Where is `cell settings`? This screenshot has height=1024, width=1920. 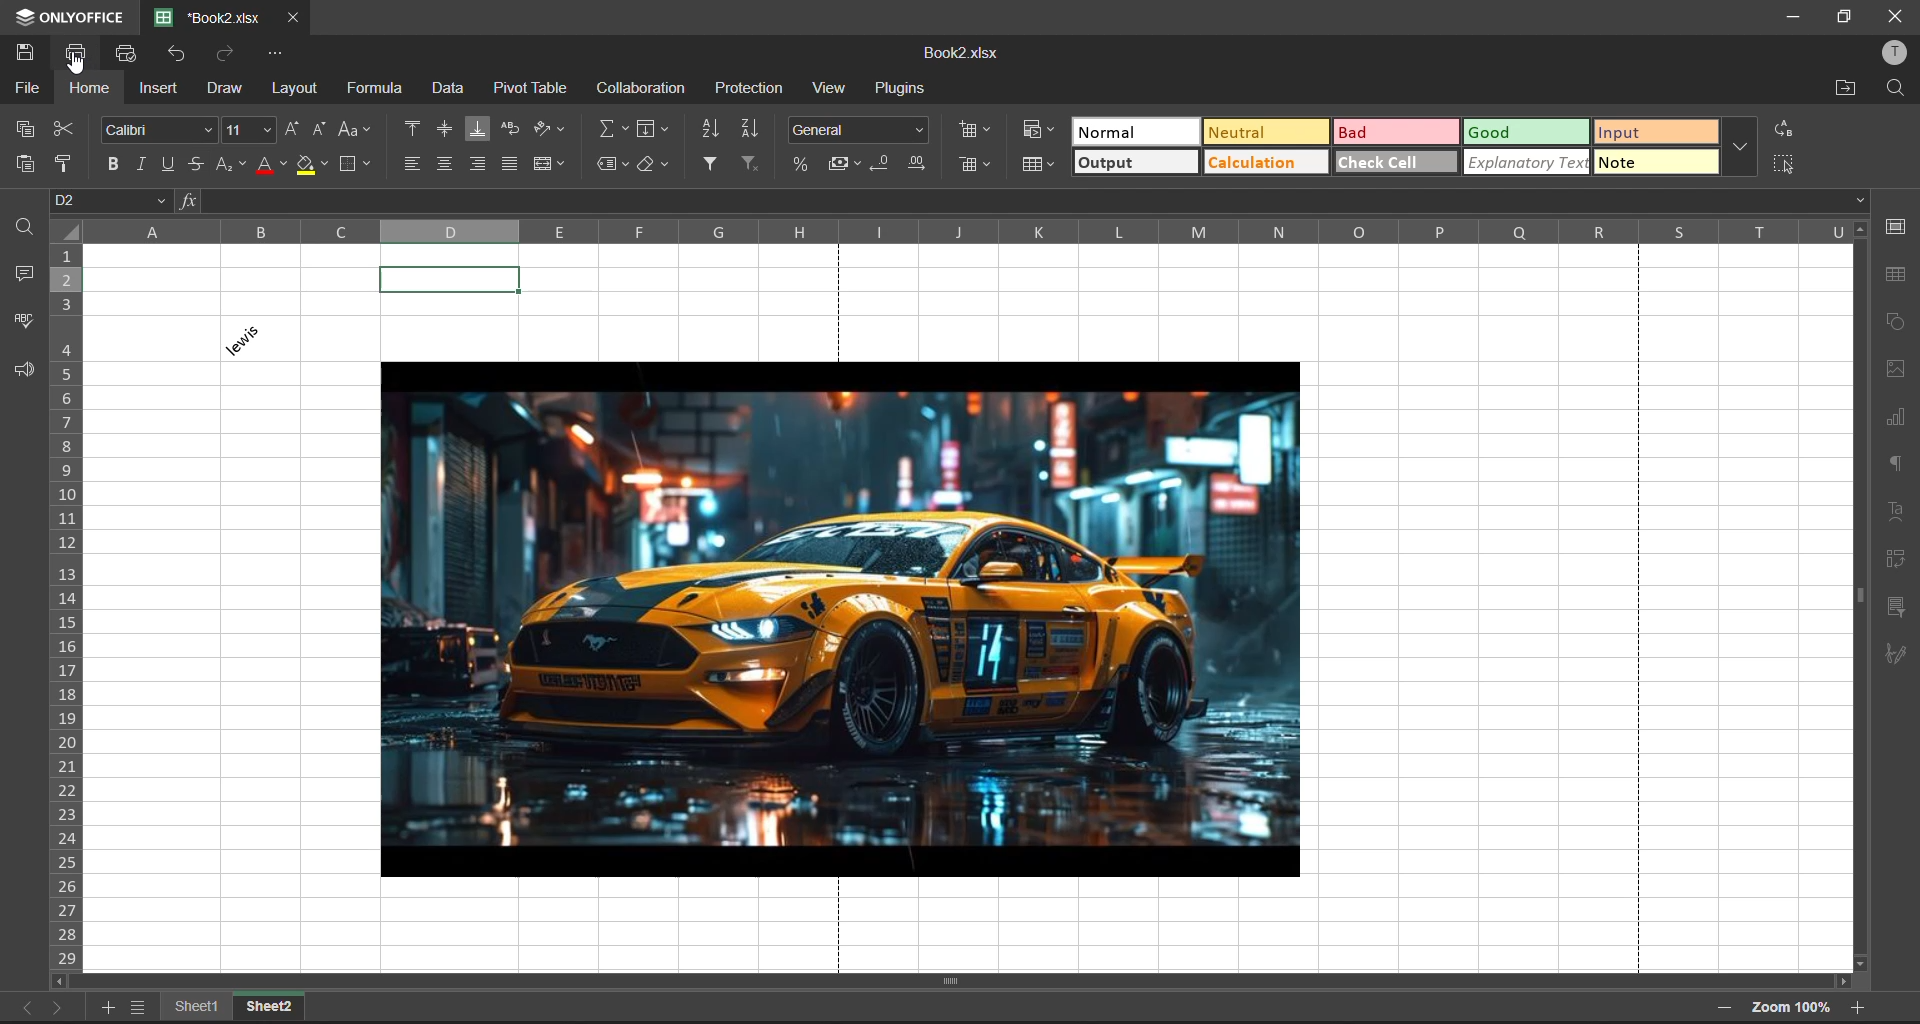 cell settings is located at coordinates (1897, 228).